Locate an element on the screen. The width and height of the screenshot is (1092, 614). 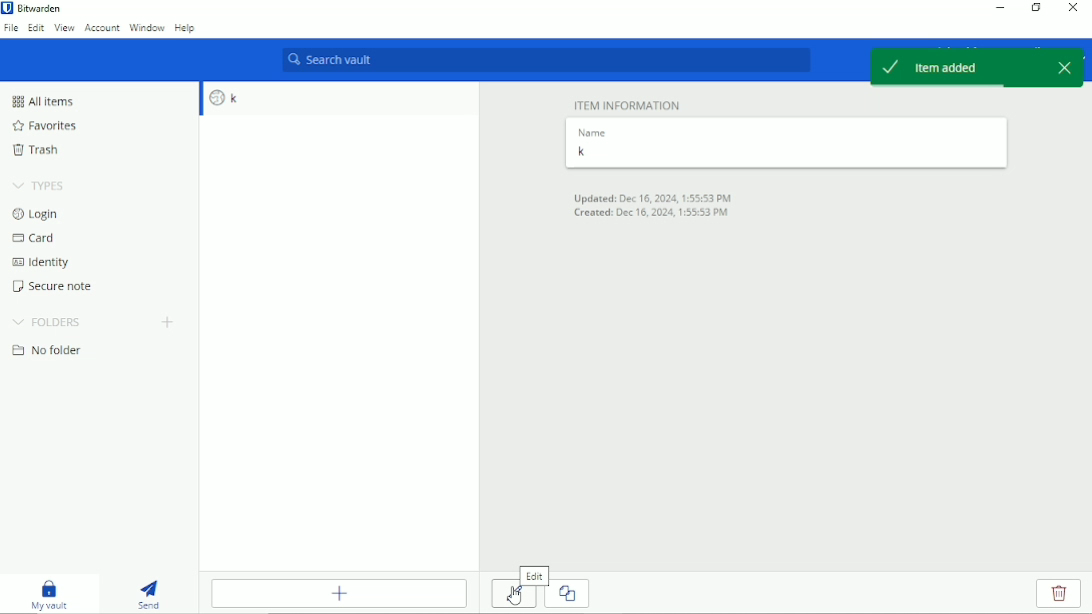
Item added is located at coordinates (952, 68).